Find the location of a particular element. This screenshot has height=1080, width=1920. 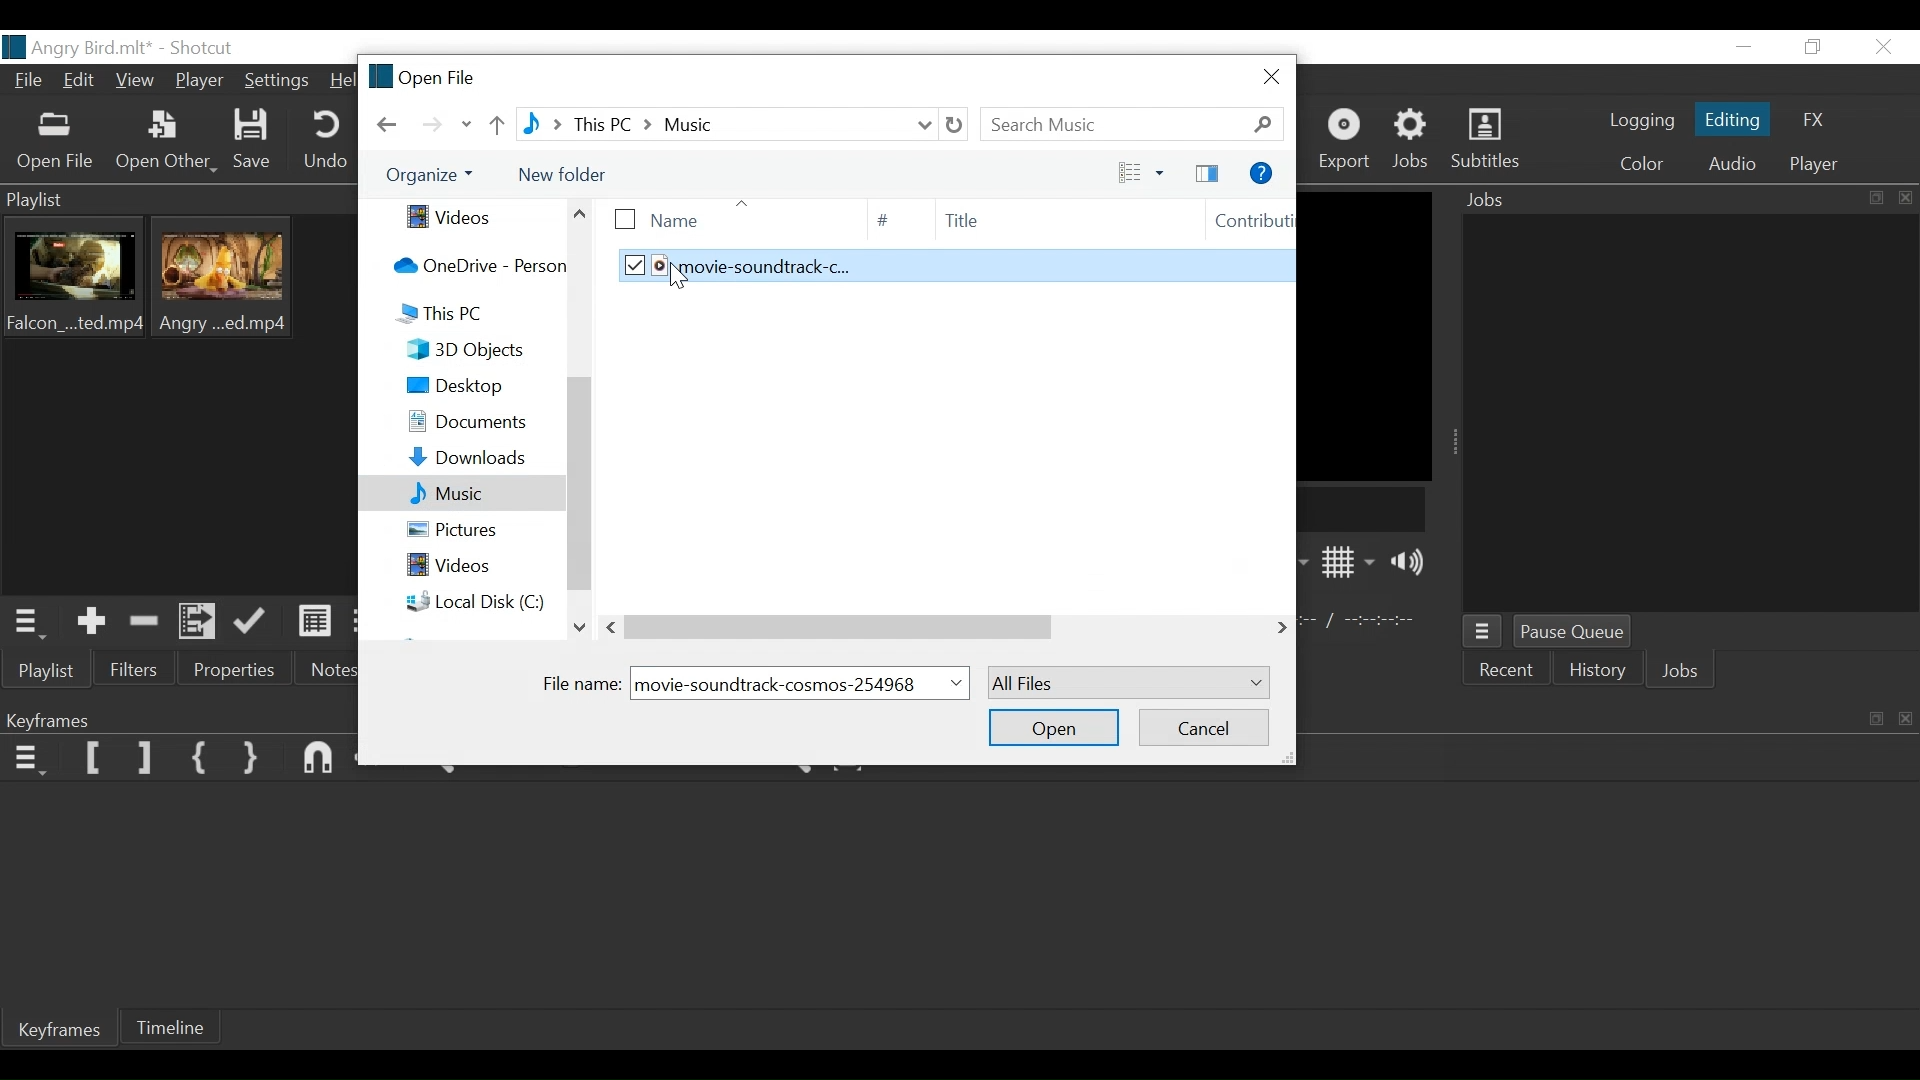

Refresh is located at coordinates (958, 124).